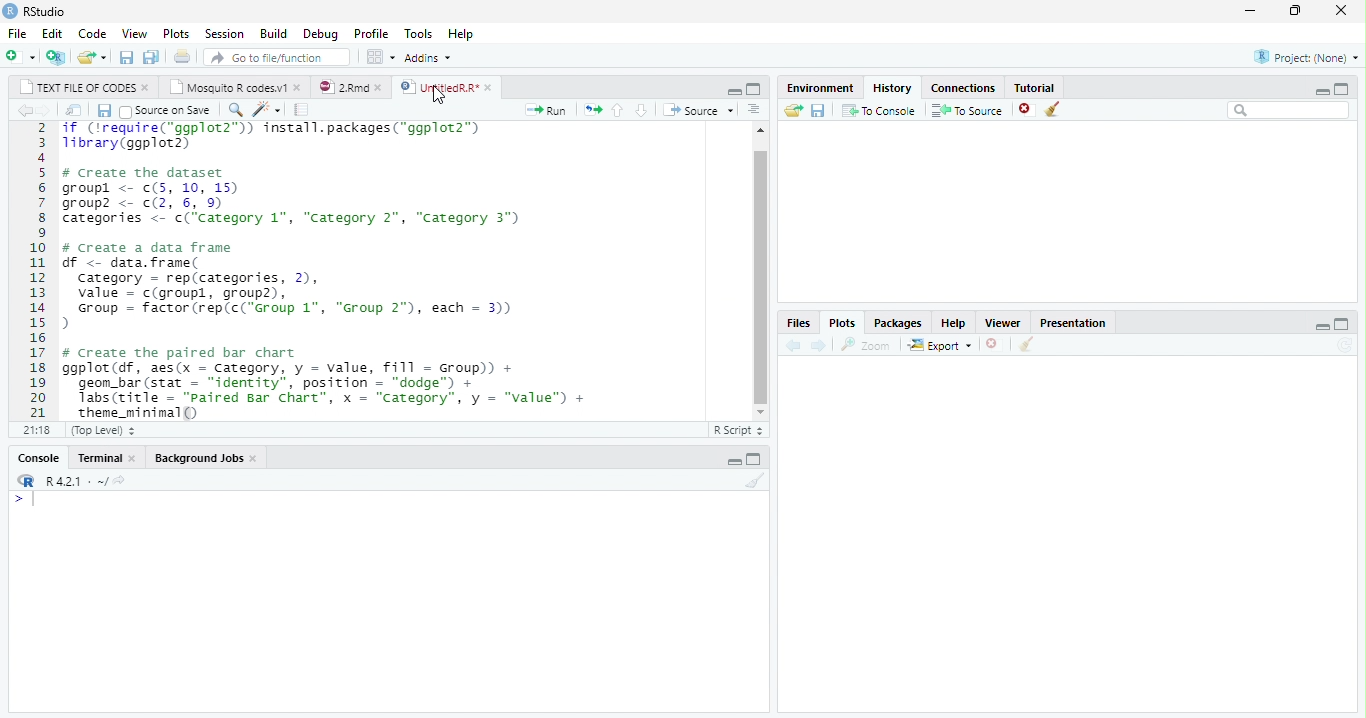 The height and width of the screenshot is (718, 1366). I want to click on scroll bar, so click(761, 277).